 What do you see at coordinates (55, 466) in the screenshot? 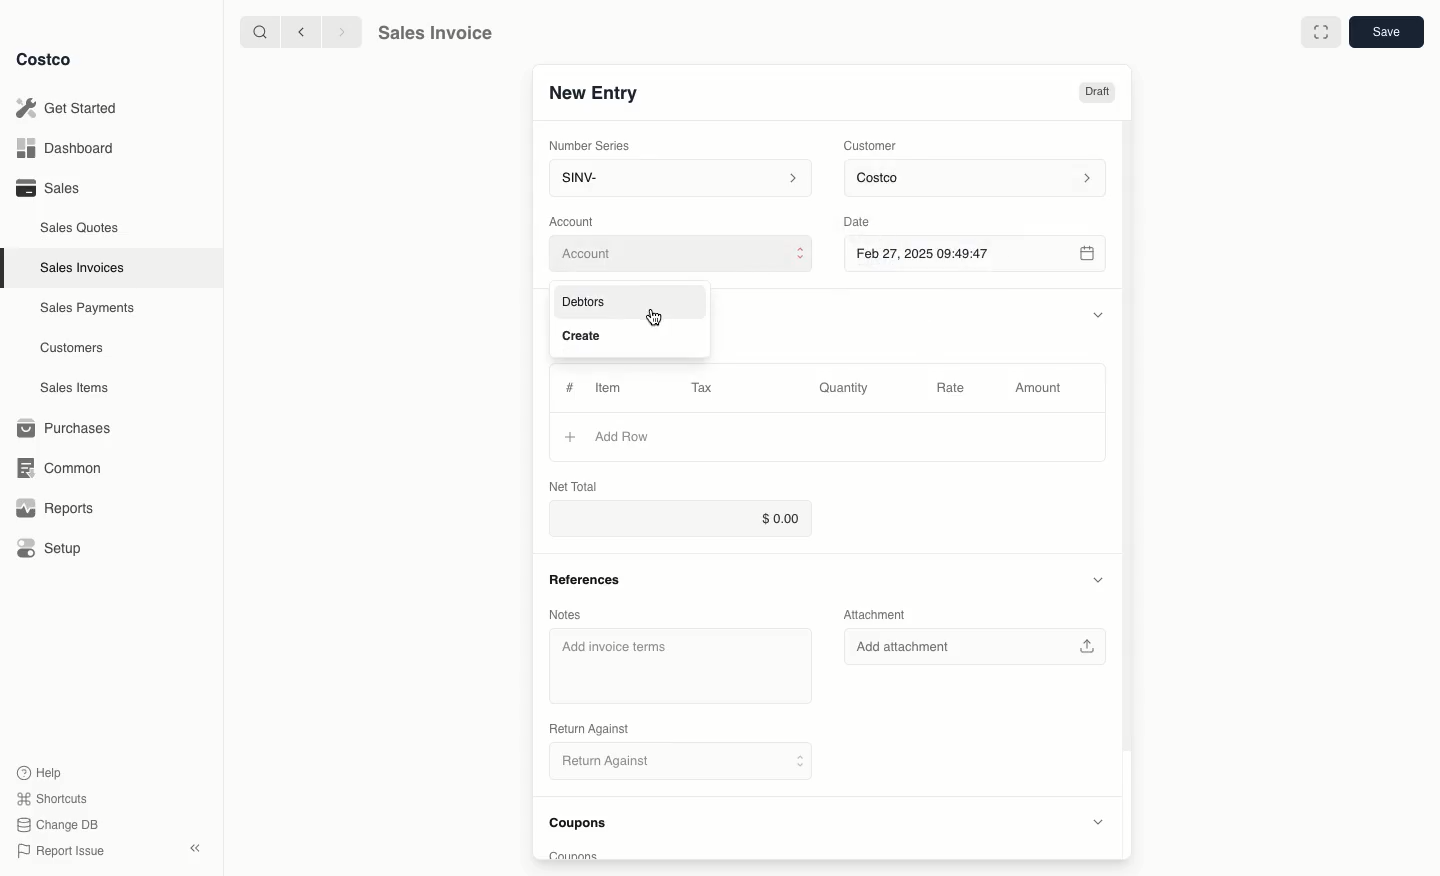
I see `Common` at bounding box center [55, 466].